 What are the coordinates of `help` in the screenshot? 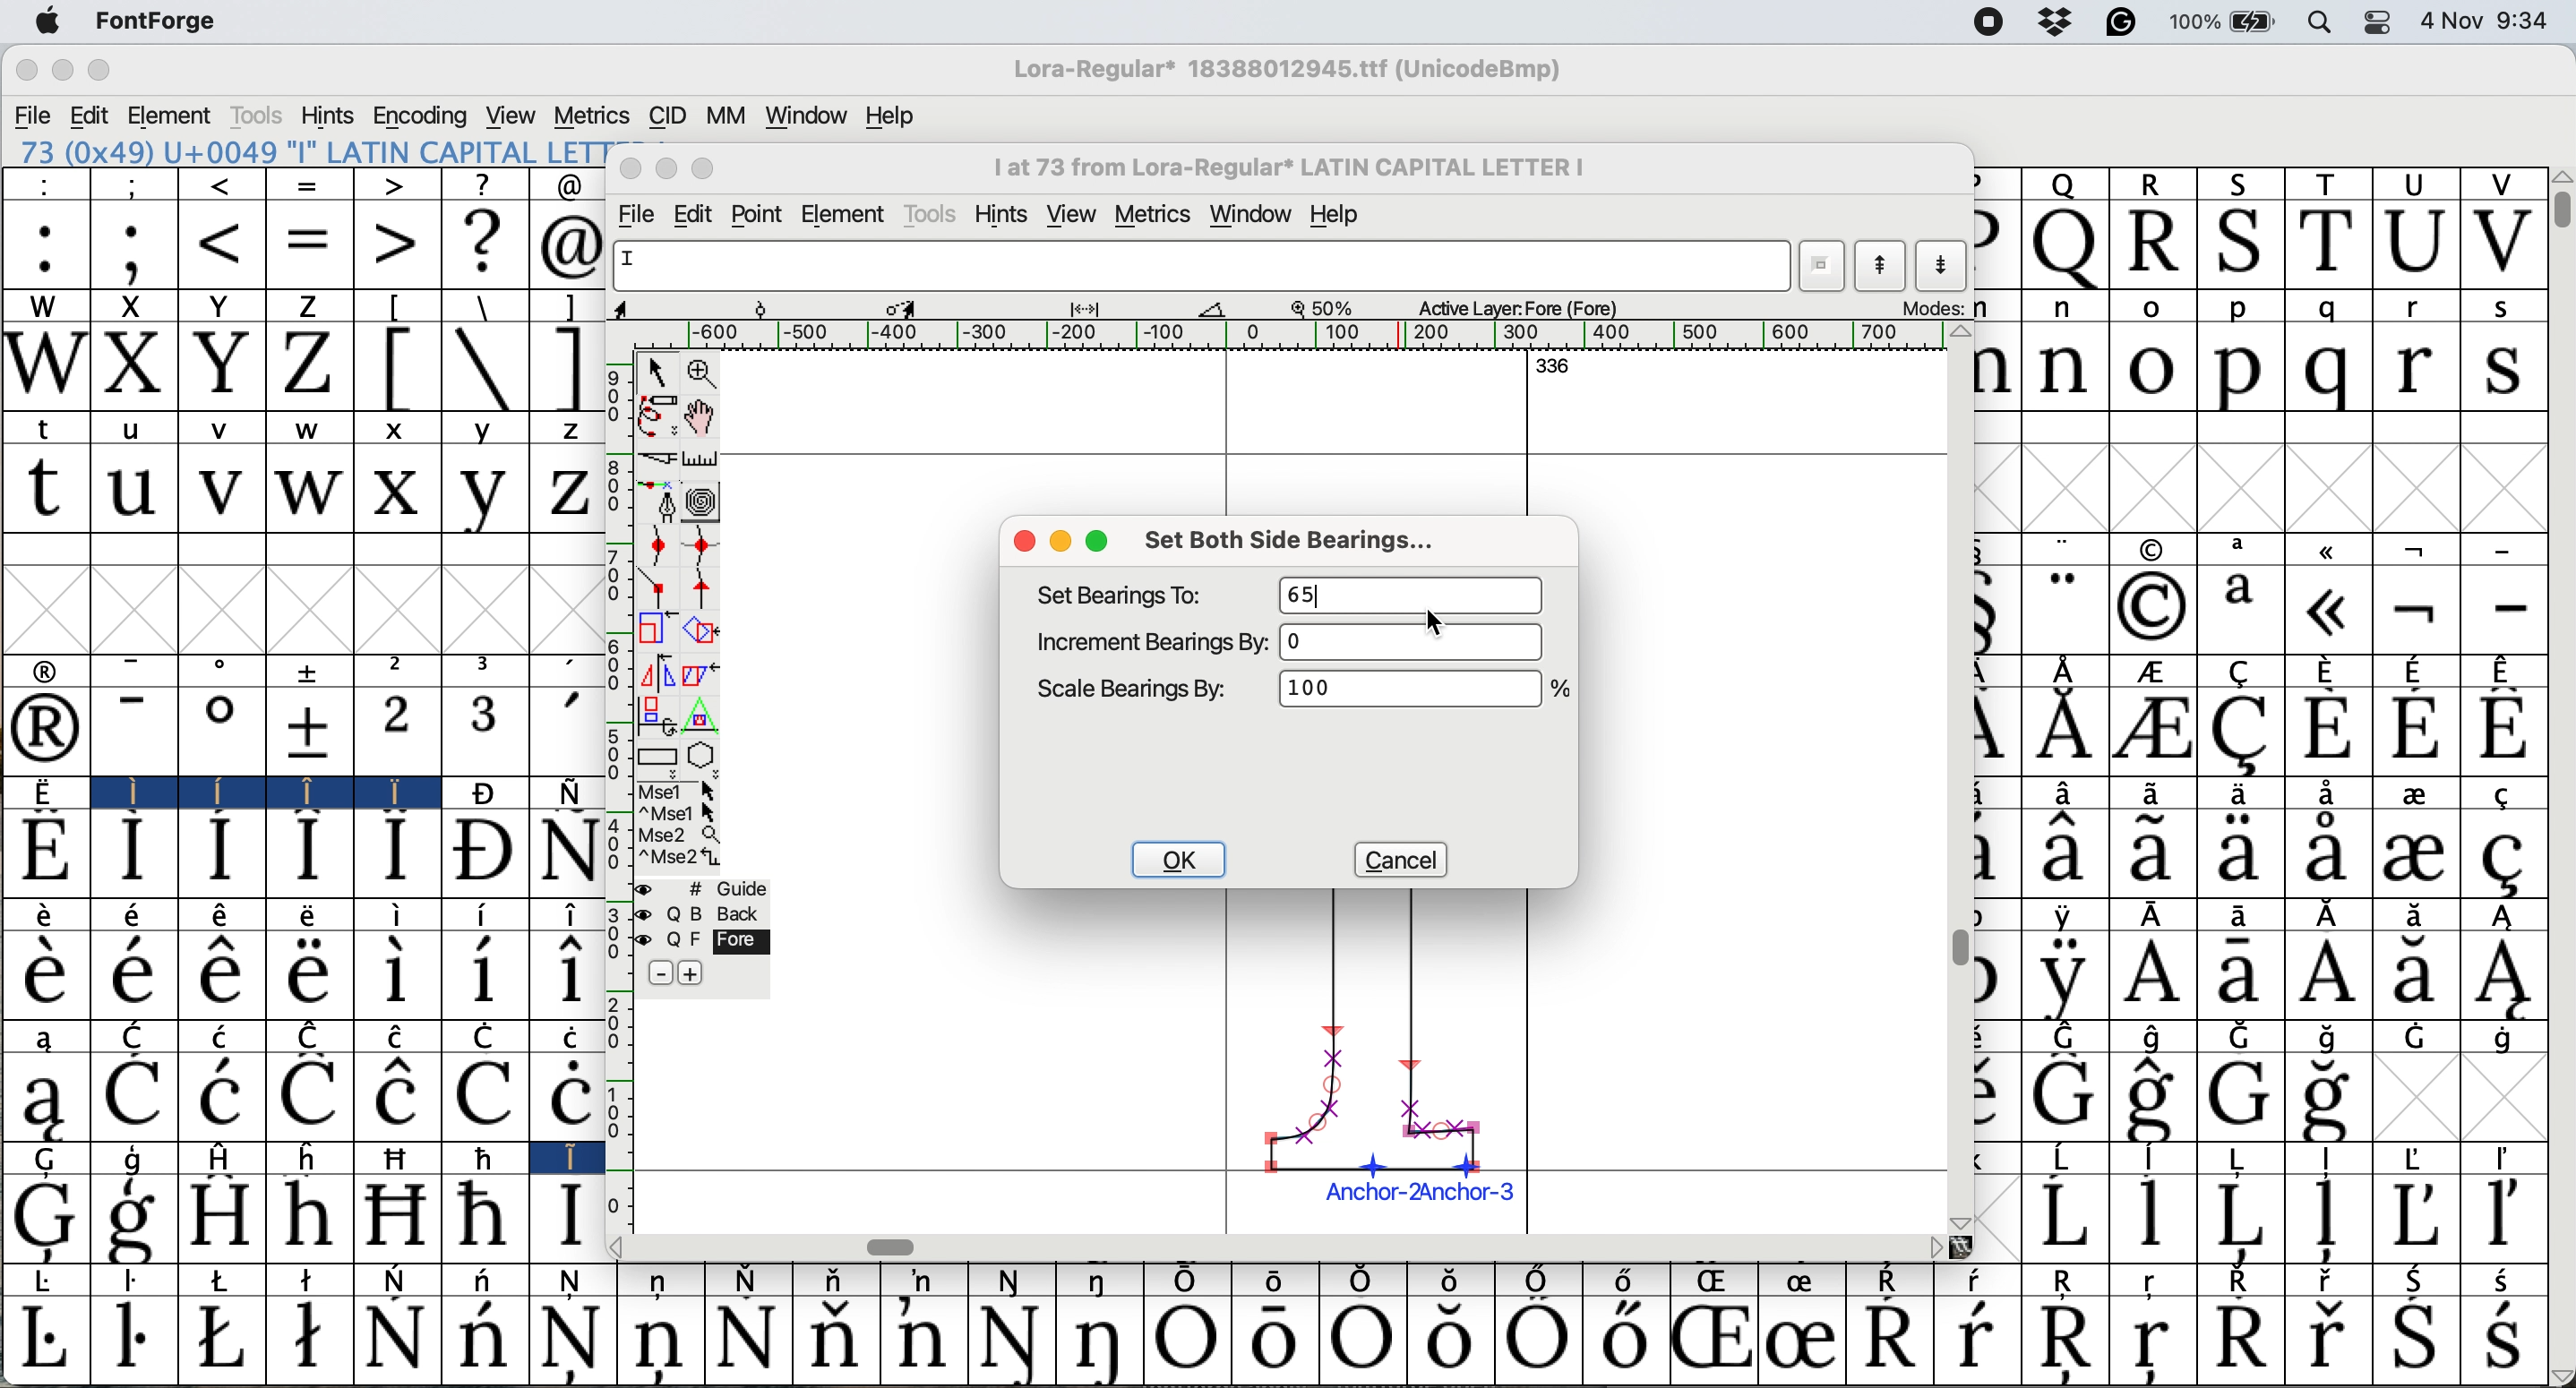 It's located at (887, 116).